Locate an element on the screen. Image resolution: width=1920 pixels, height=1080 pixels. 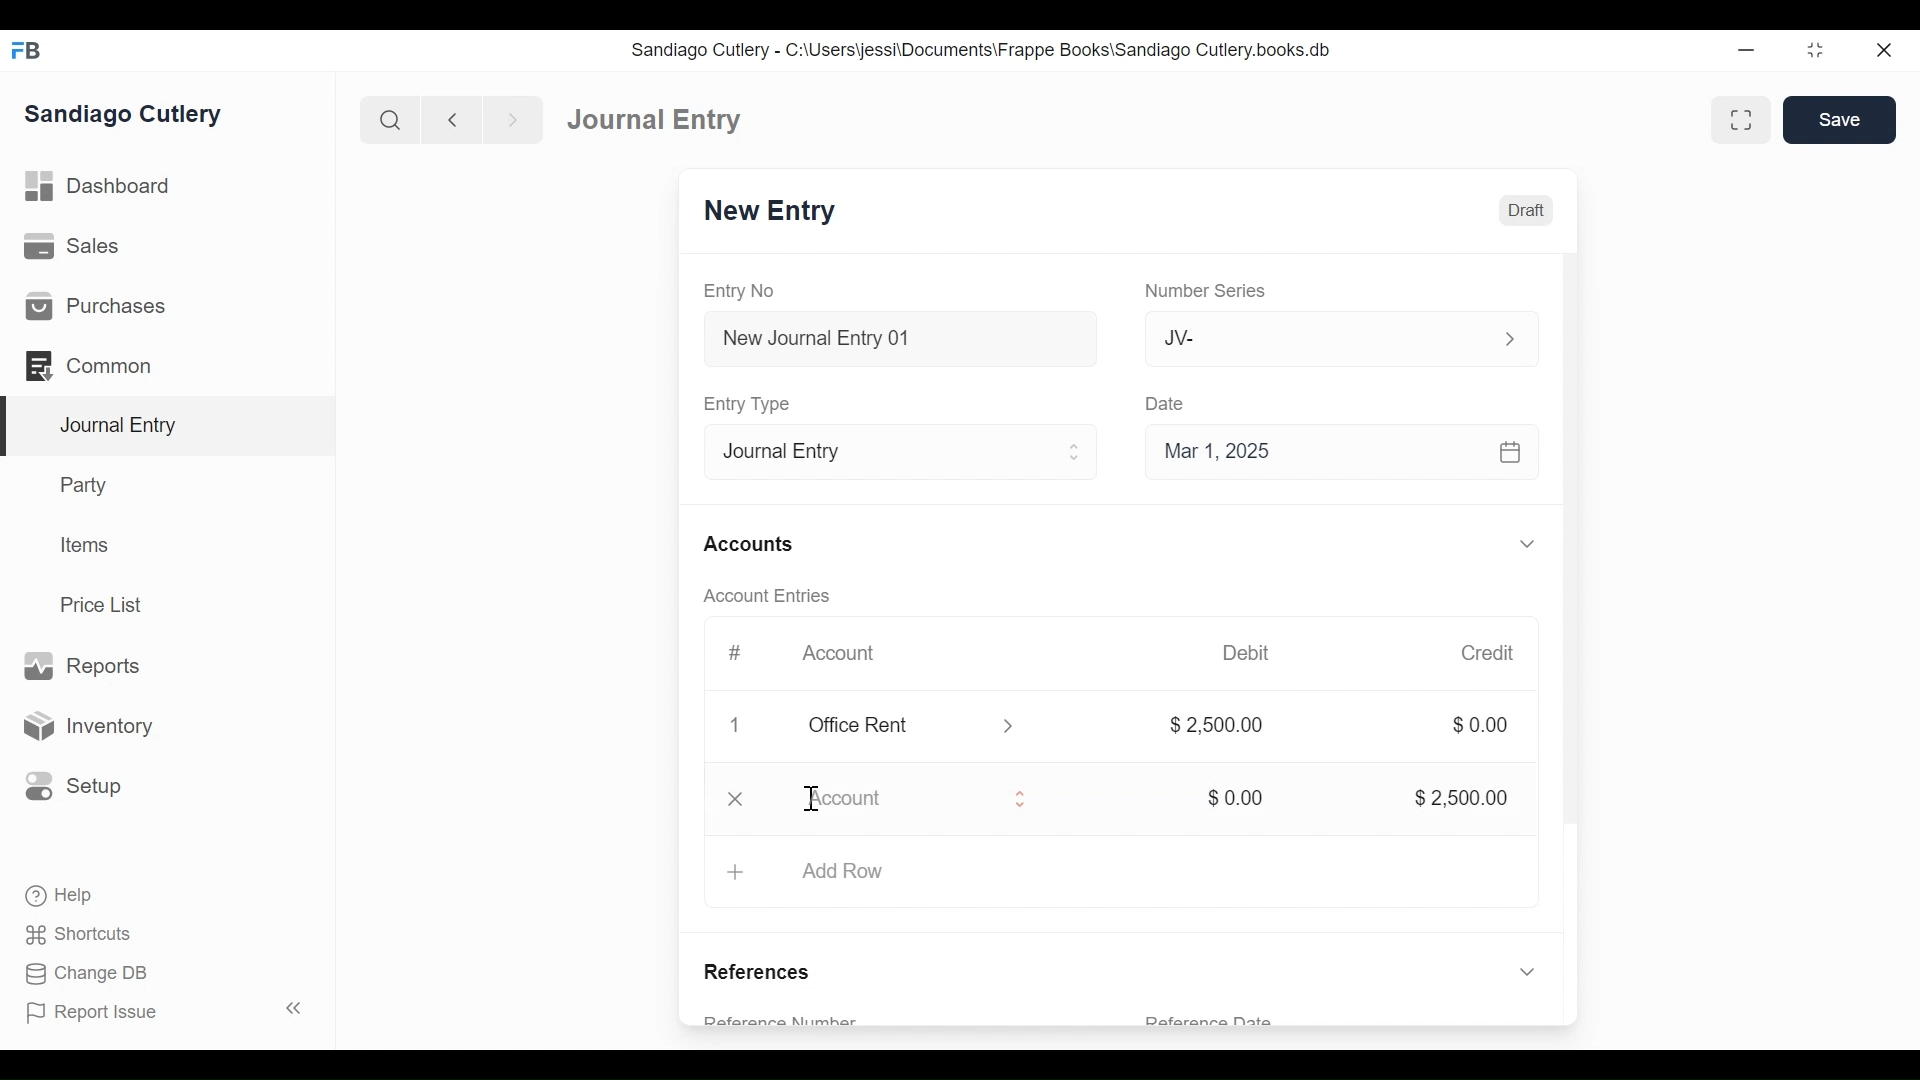
Number Series is located at coordinates (1202, 291).